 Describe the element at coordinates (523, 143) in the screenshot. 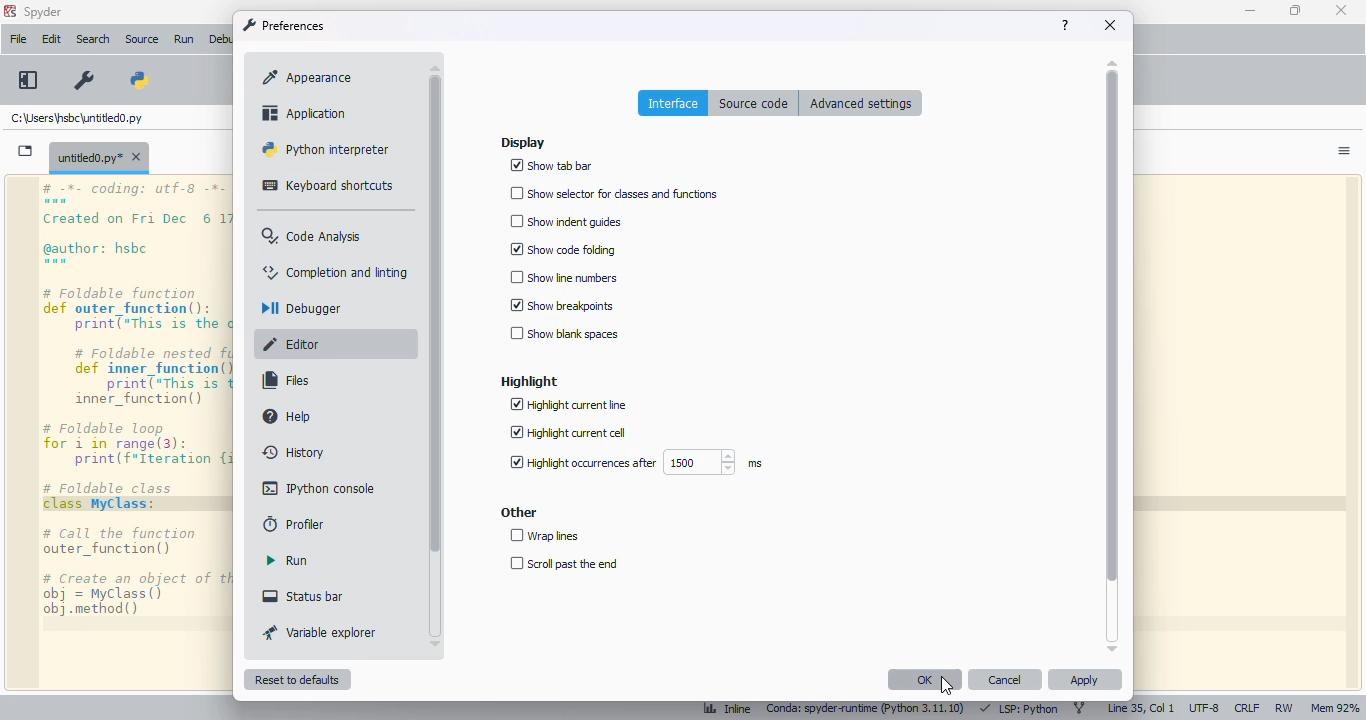

I see `display` at that location.